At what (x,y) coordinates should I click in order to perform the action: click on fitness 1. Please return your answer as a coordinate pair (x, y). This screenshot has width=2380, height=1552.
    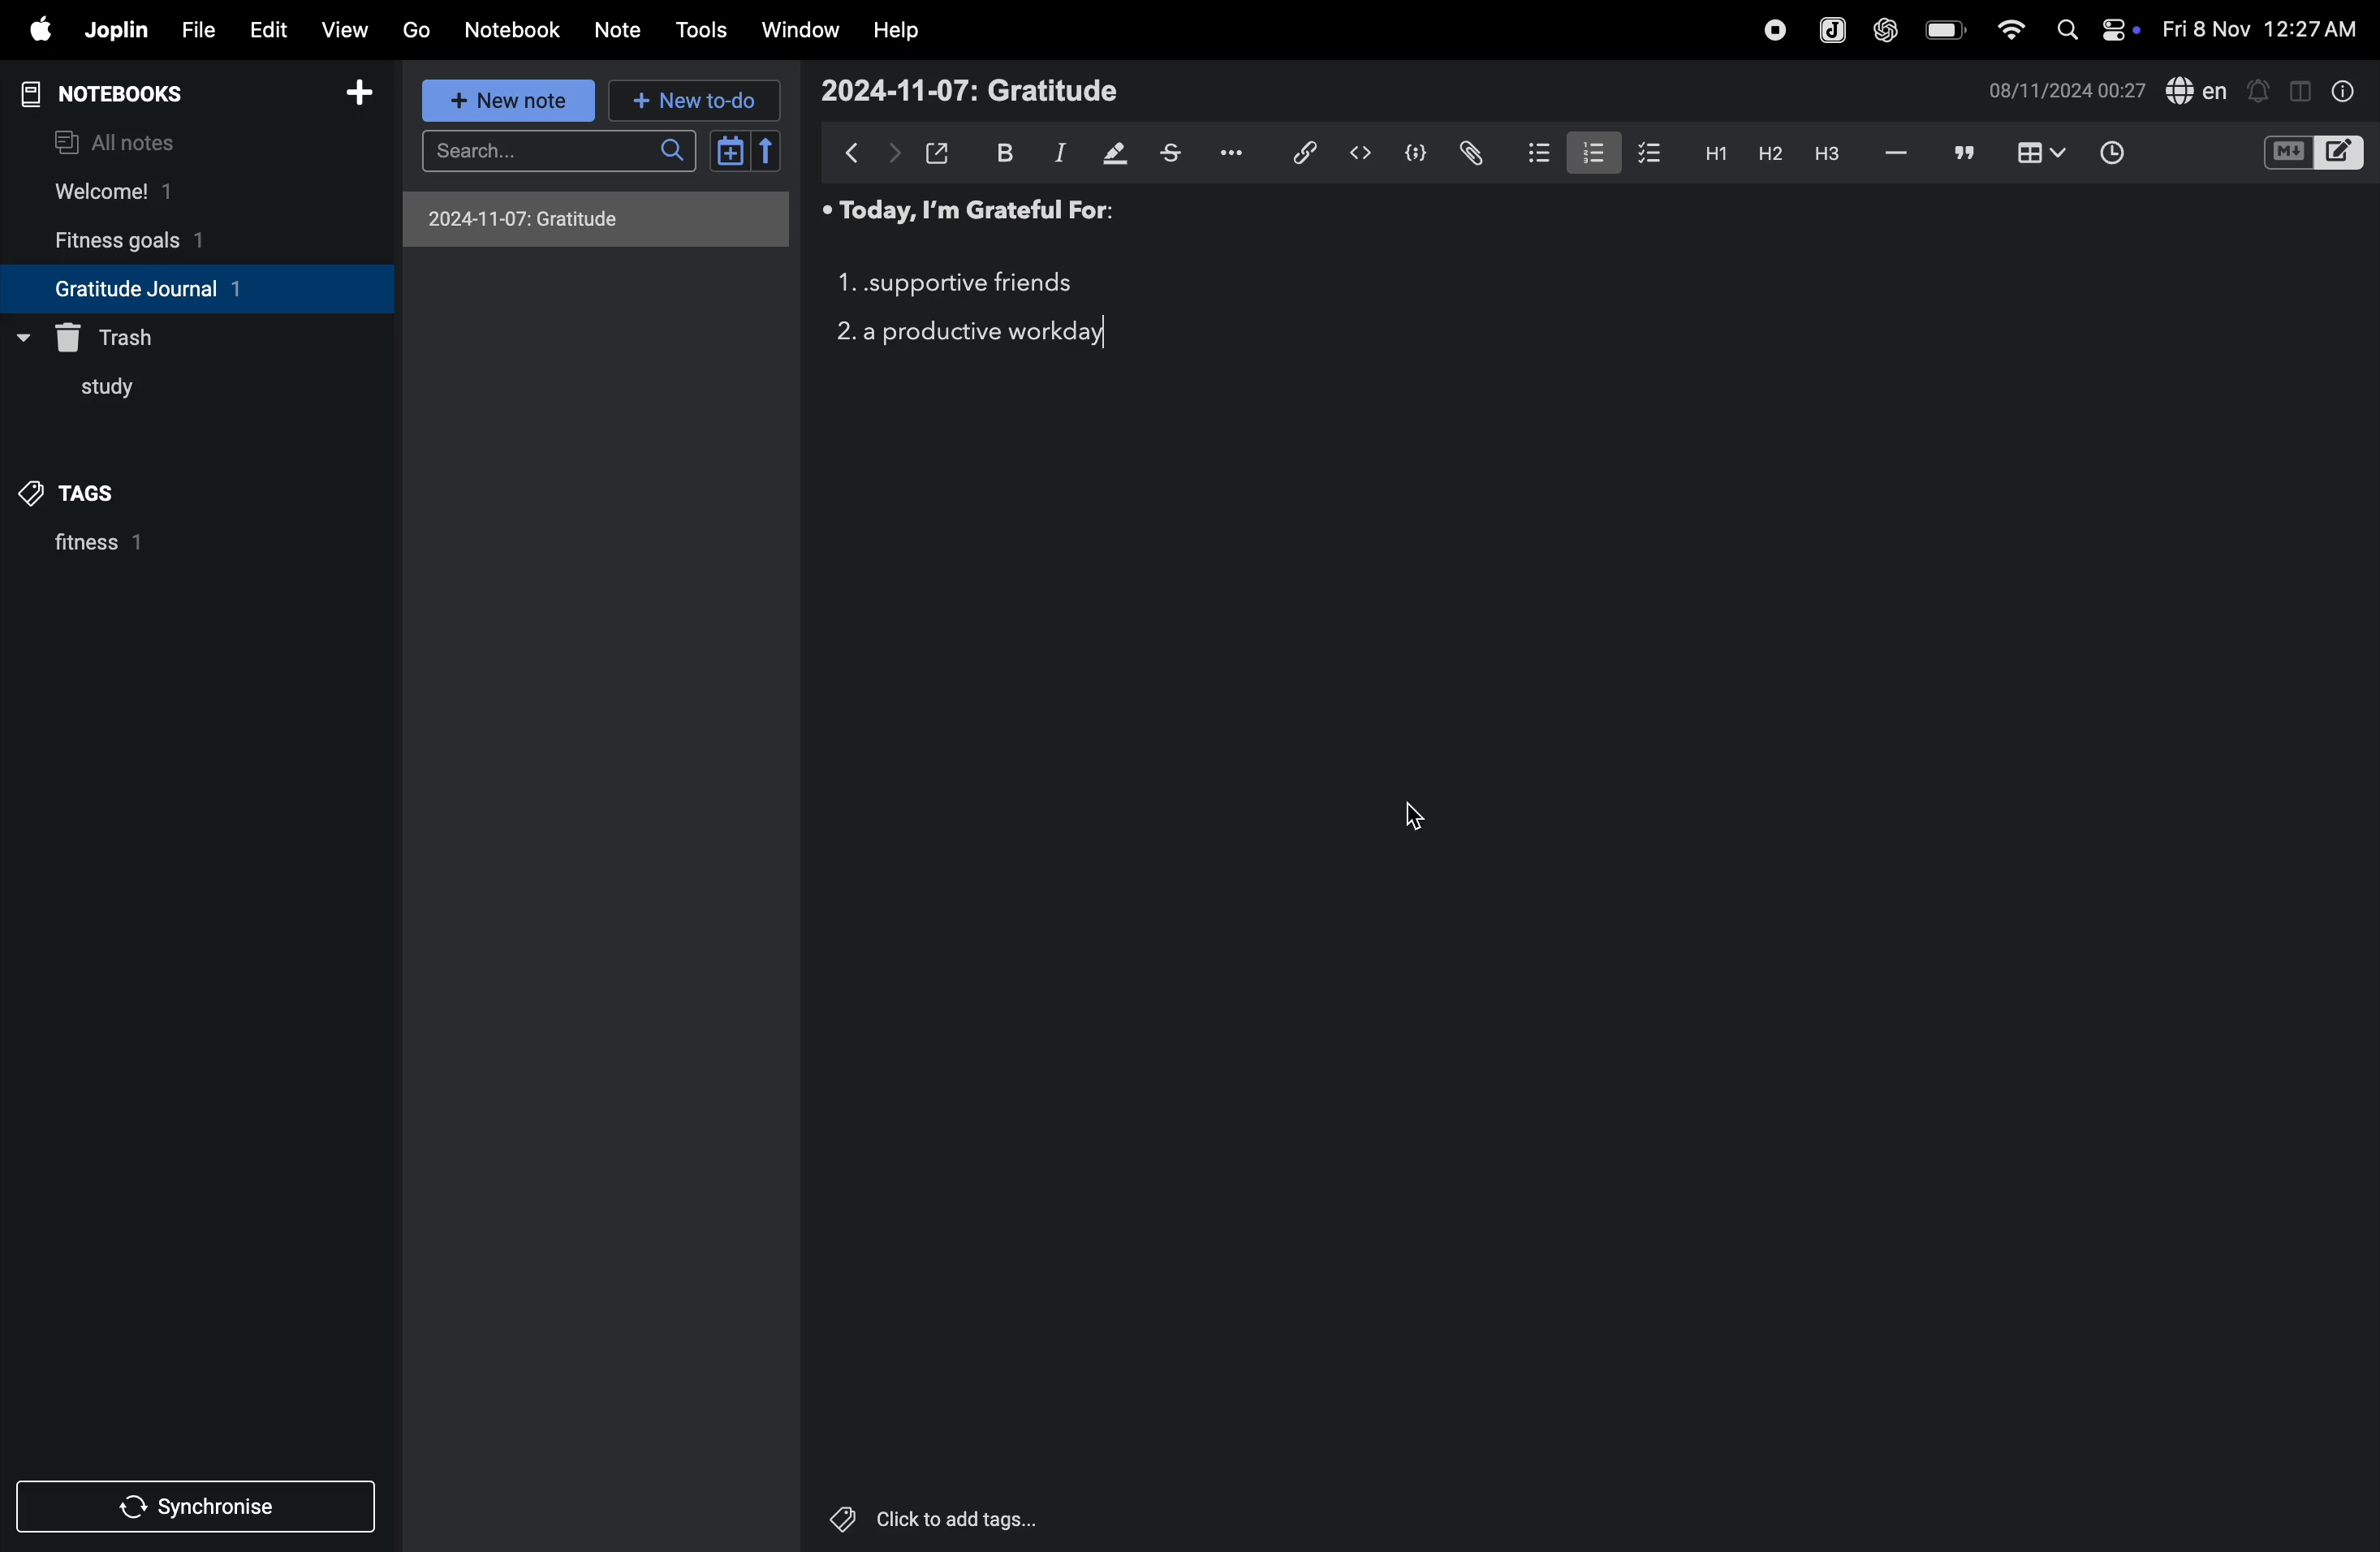
    Looking at the image, I should click on (148, 549).